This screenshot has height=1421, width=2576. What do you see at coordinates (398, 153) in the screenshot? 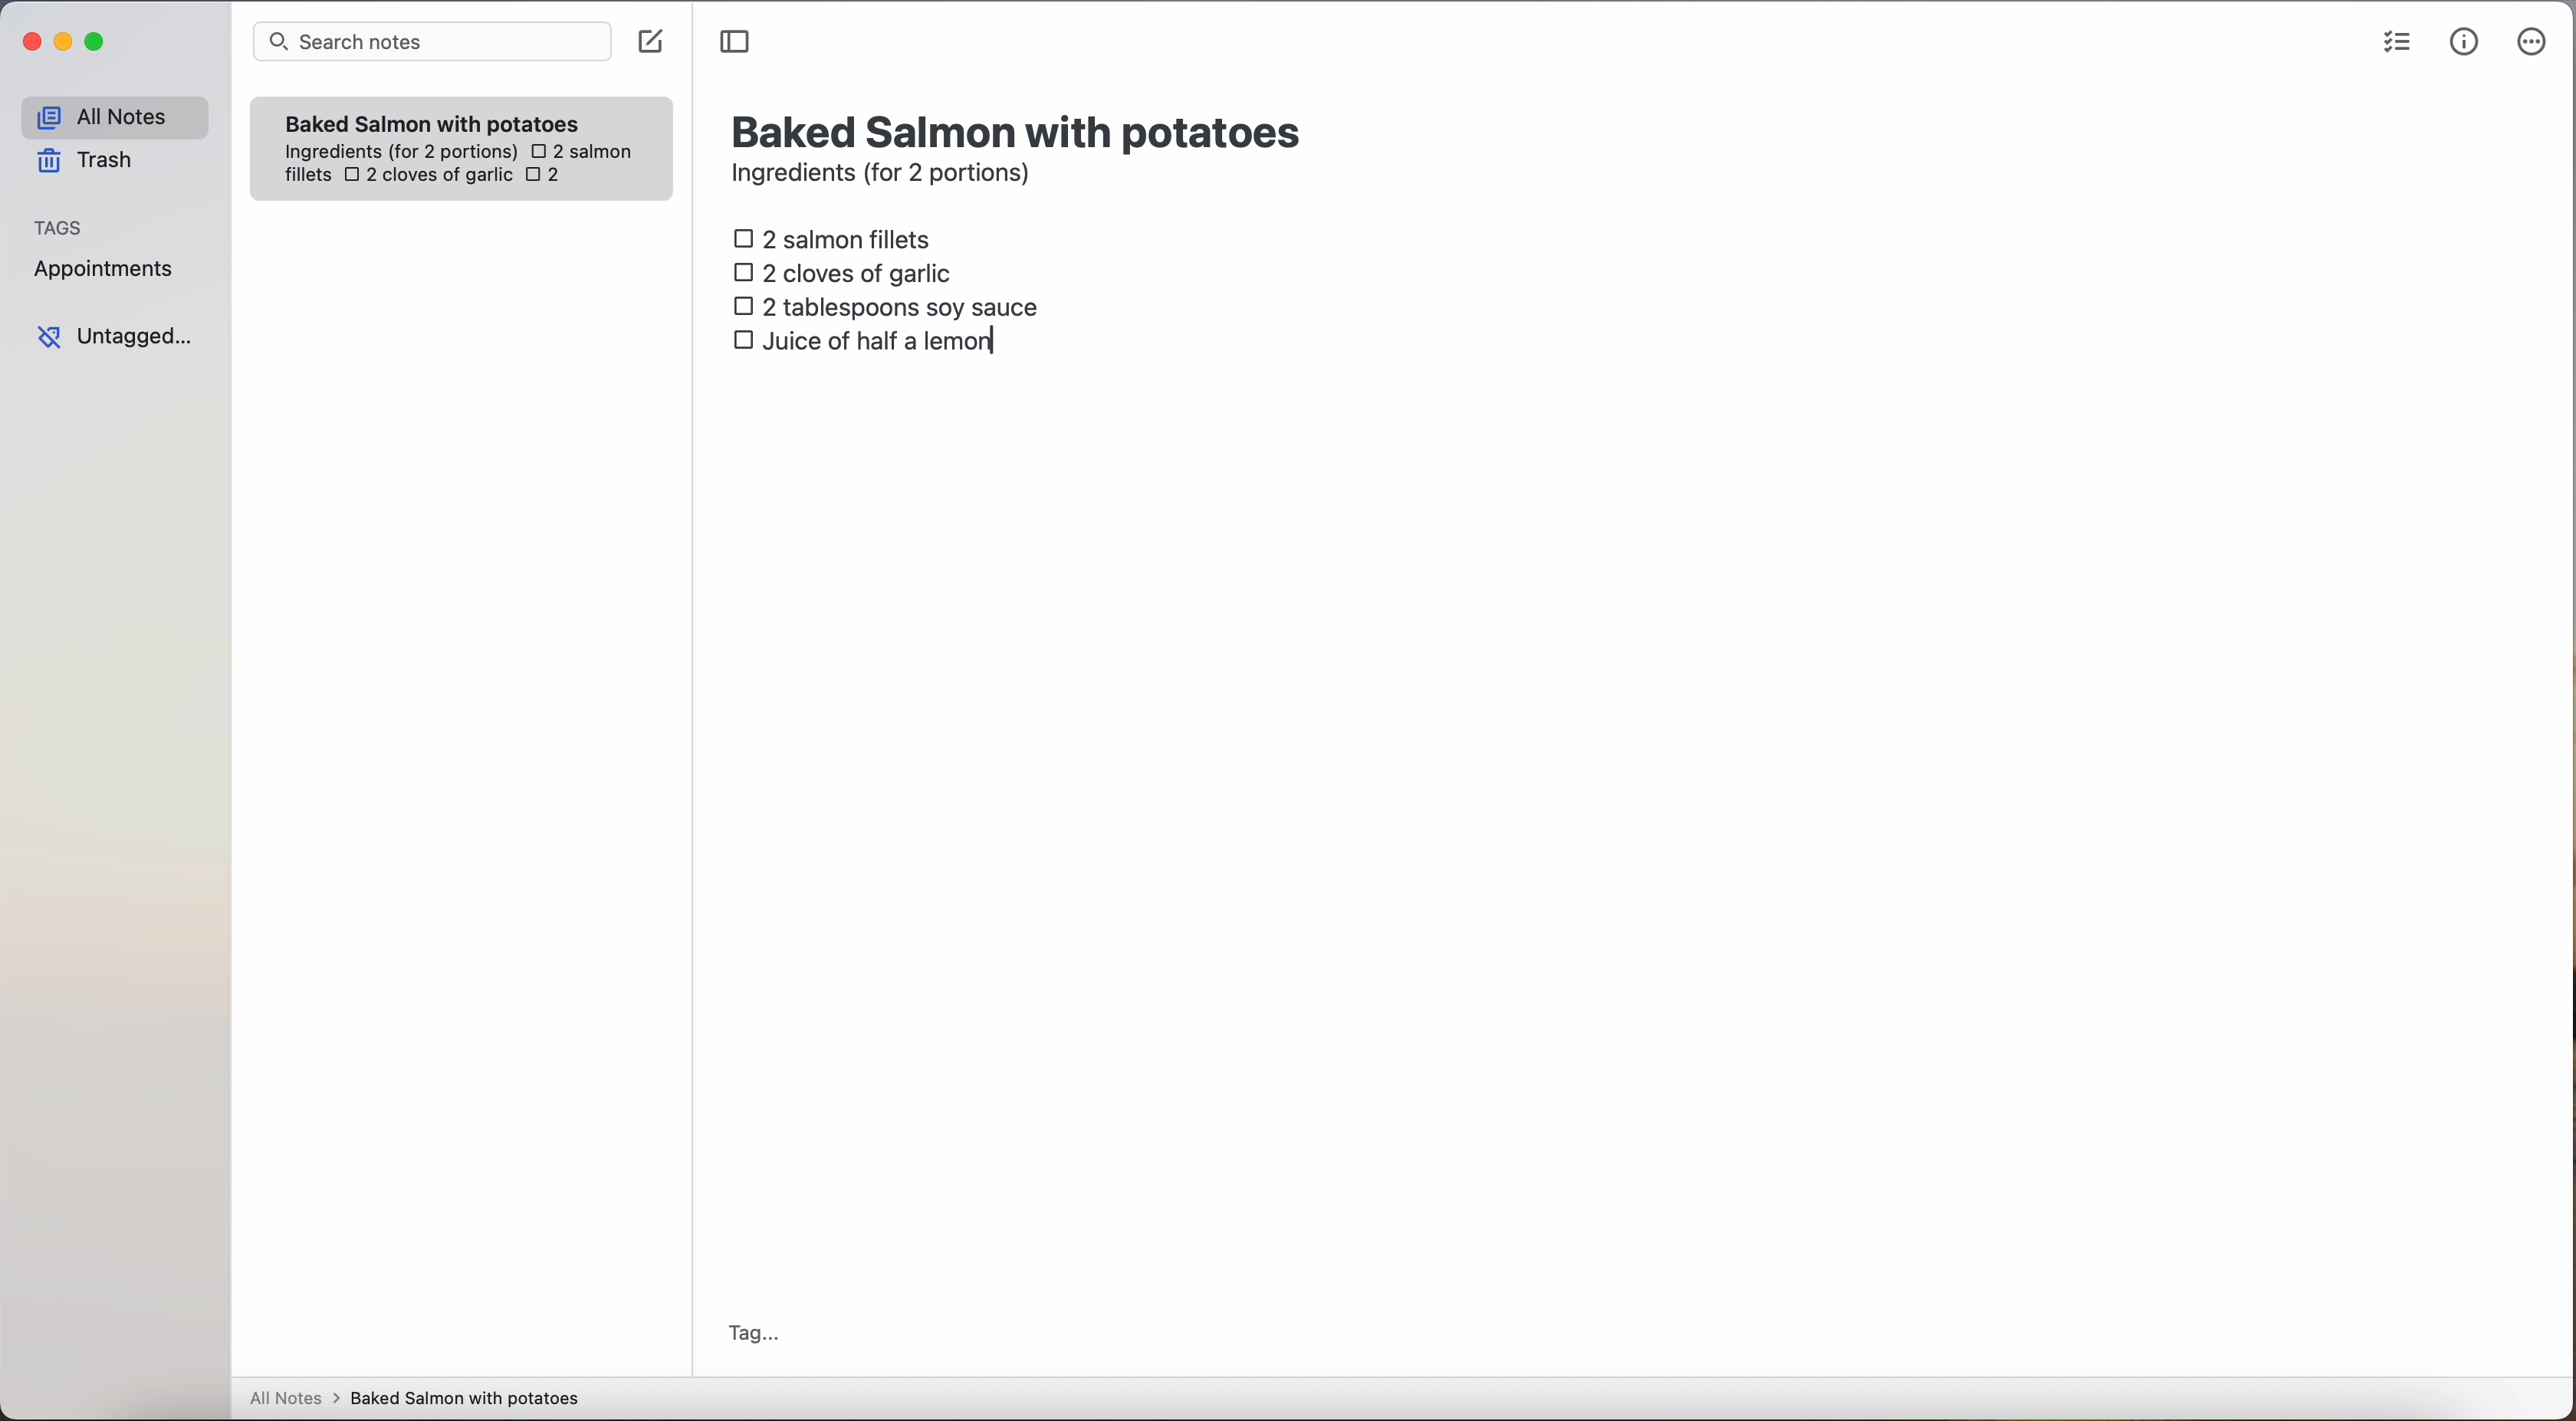
I see `ingredientes (for 2 portions)` at bounding box center [398, 153].